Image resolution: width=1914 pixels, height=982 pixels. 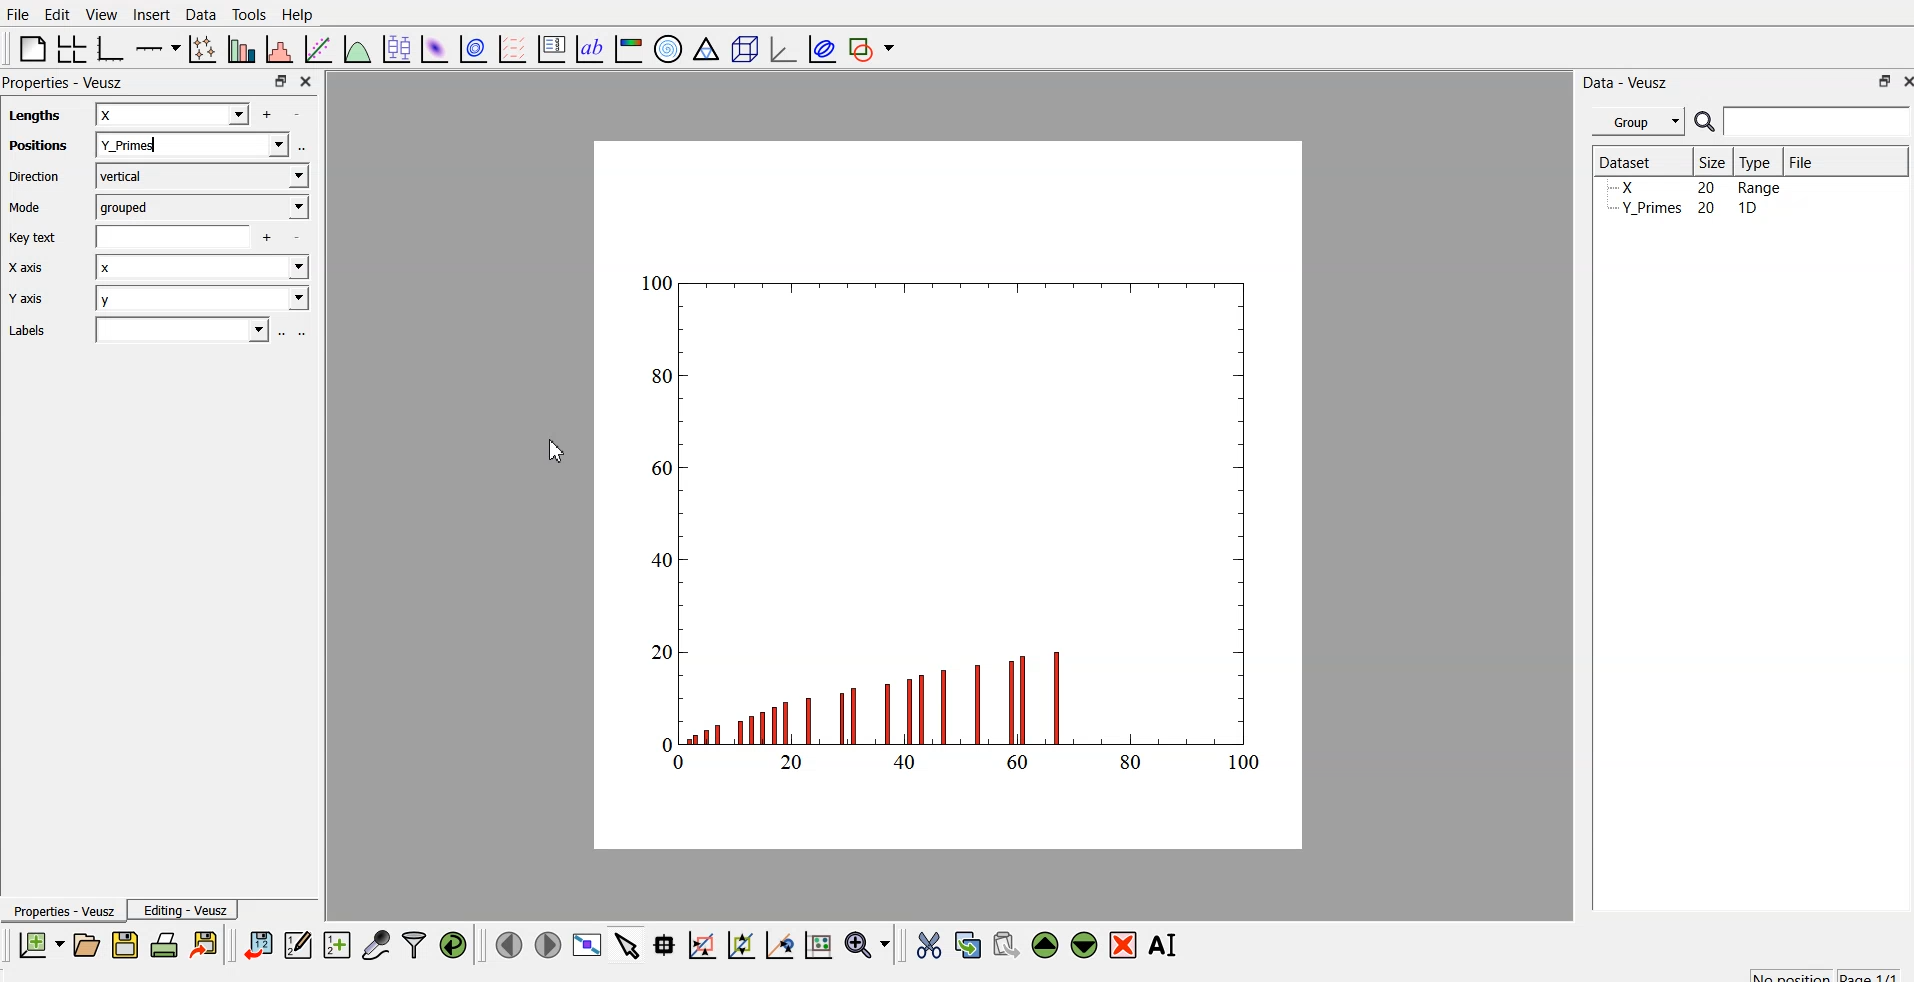 What do you see at coordinates (394, 48) in the screenshot?
I see `plot box plots` at bounding box center [394, 48].